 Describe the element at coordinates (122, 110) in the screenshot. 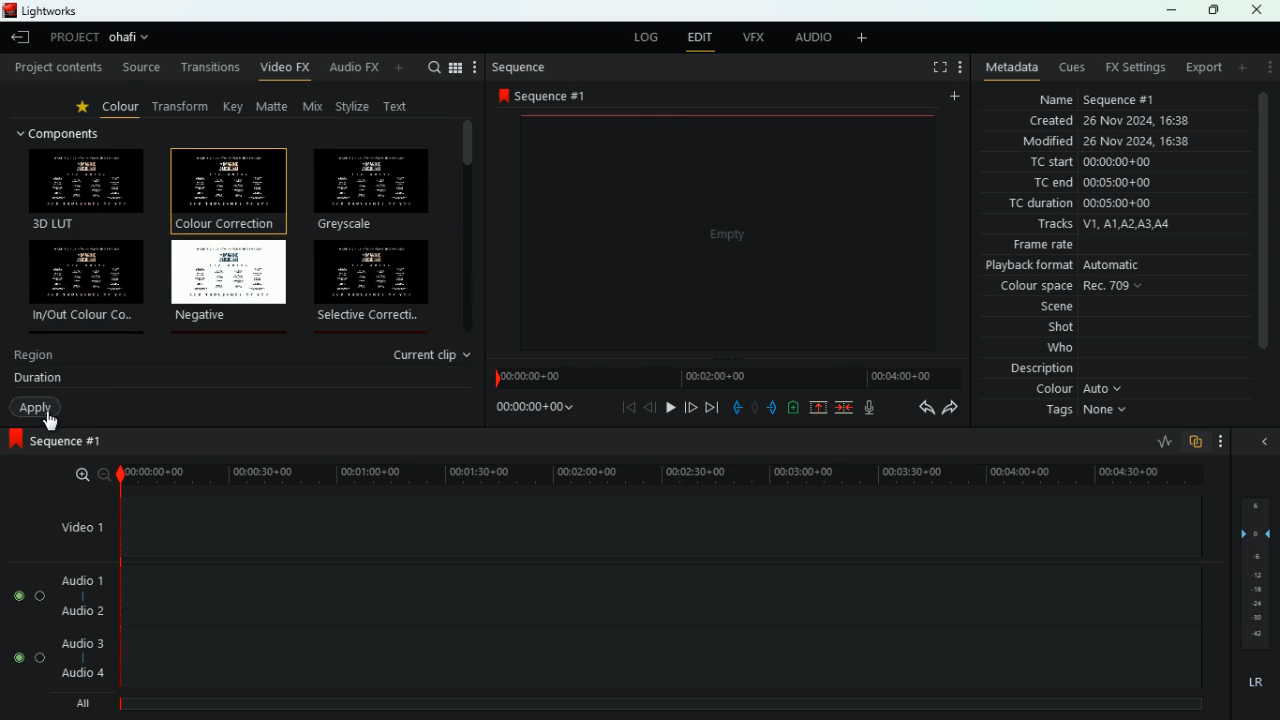

I see `colour` at that location.